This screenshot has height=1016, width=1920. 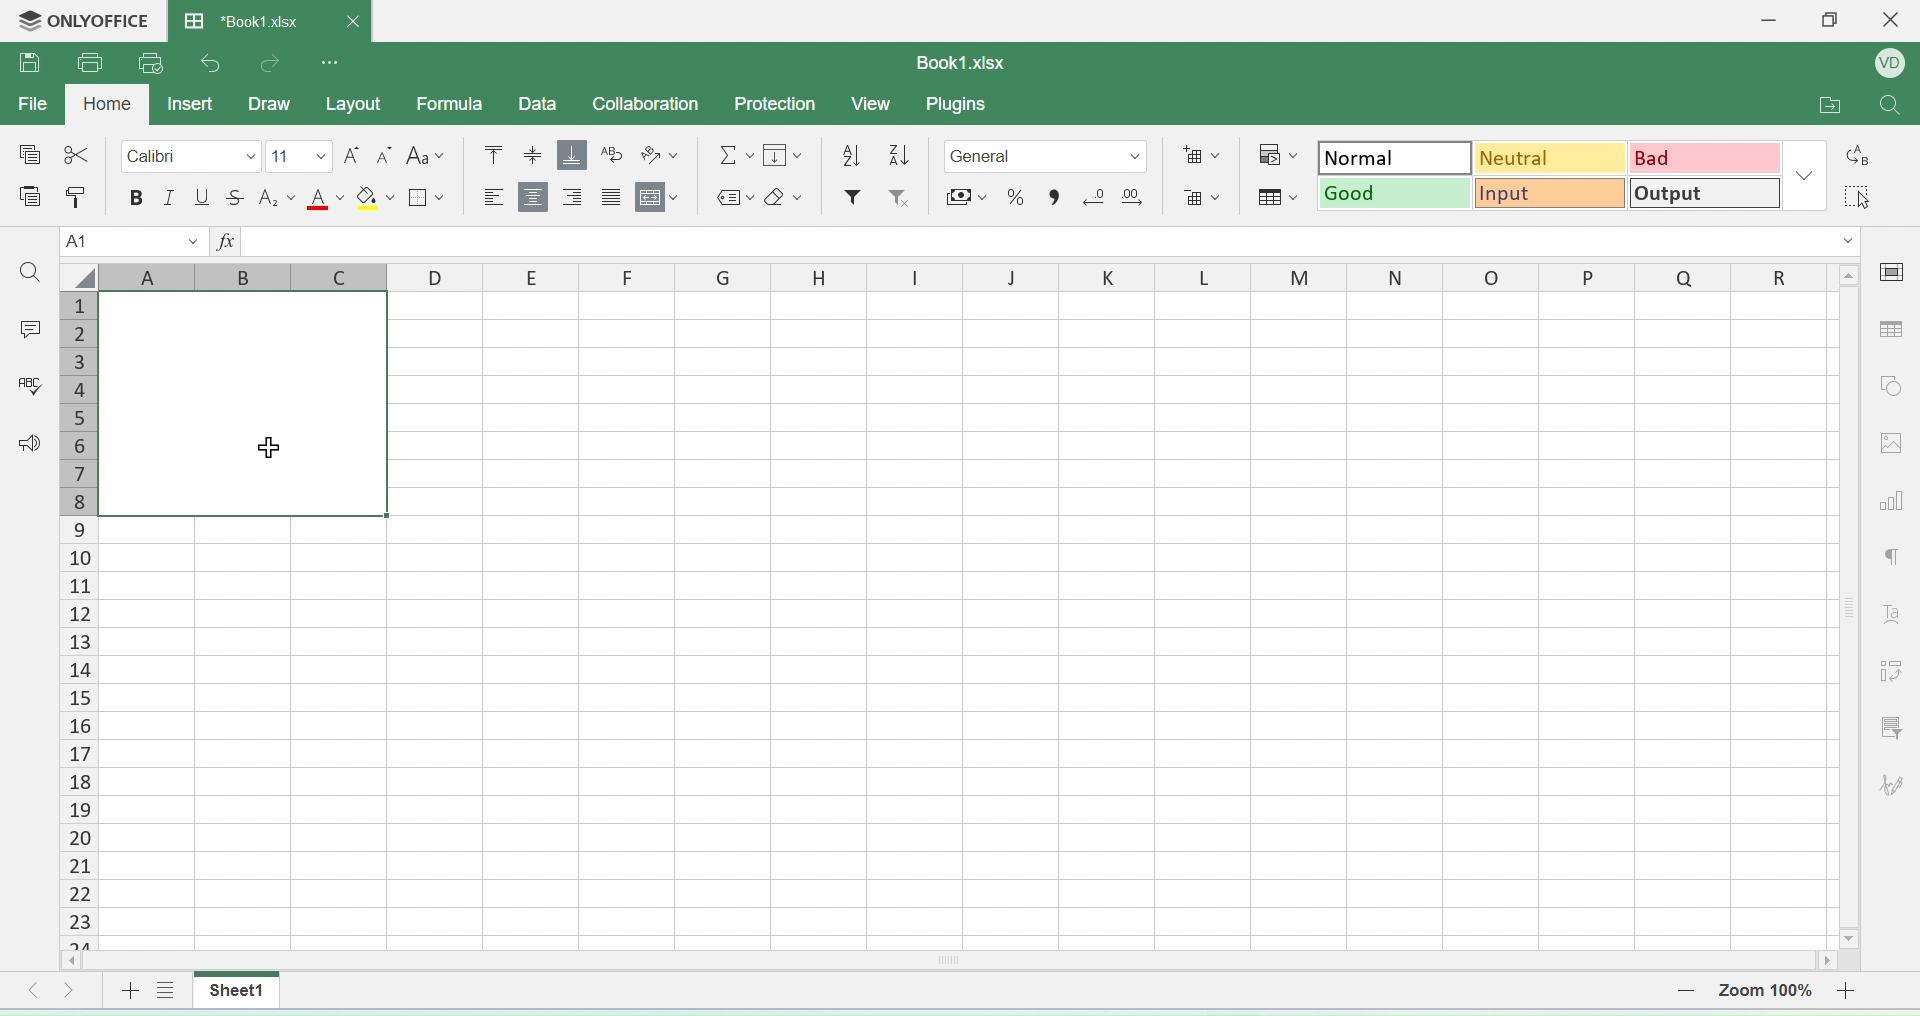 What do you see at coordinates (853, 197) in the screenshot?
I see `filter` at bounding box center [853, 197].